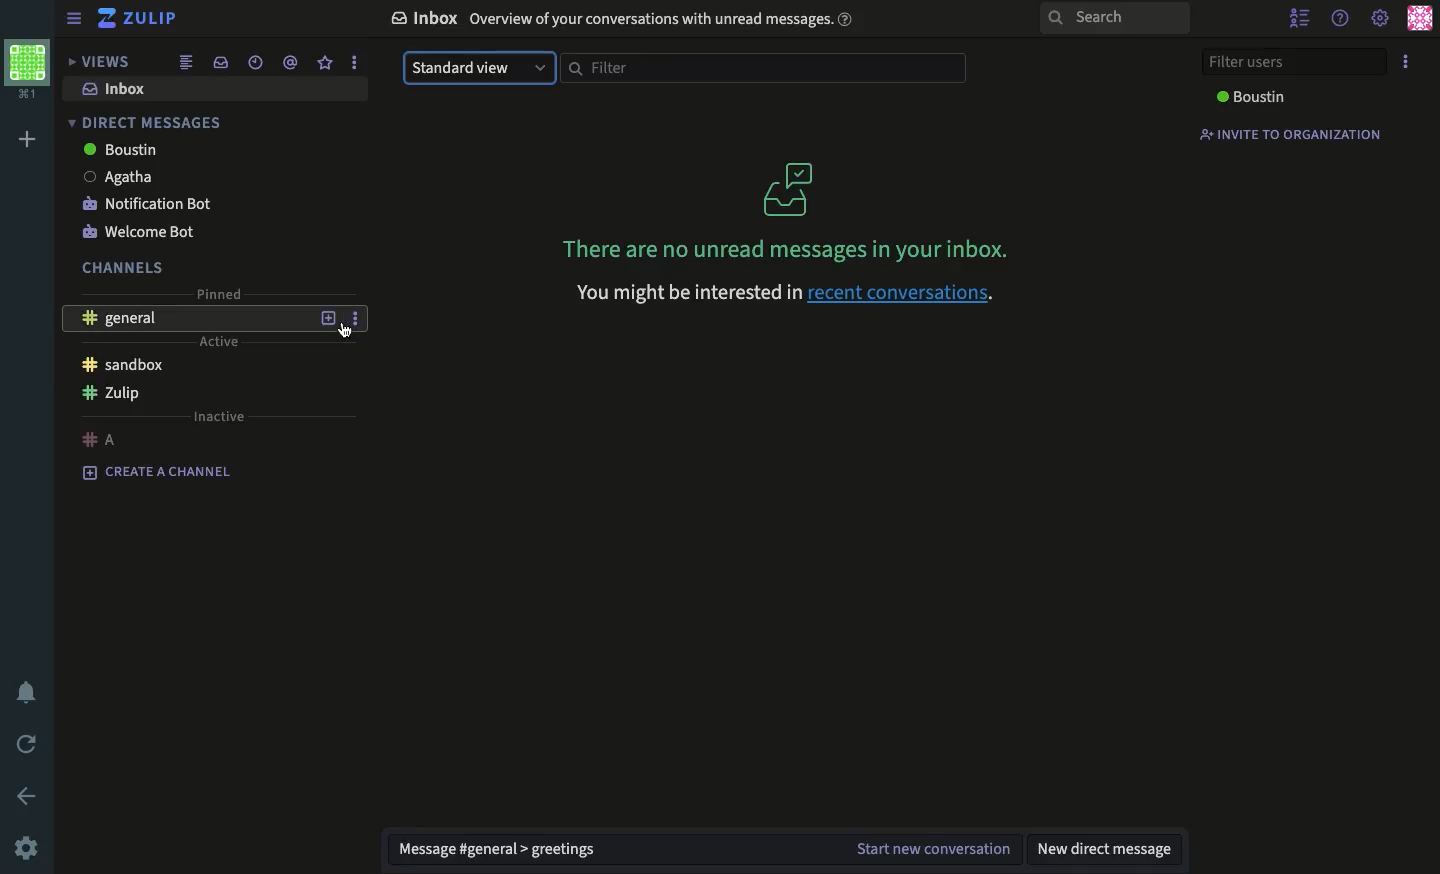 This screenshot has width=1440, height=874. What do you see at coordinates (101, 61) in the screenshot?
I see `views` at bounding box center [101, 61].